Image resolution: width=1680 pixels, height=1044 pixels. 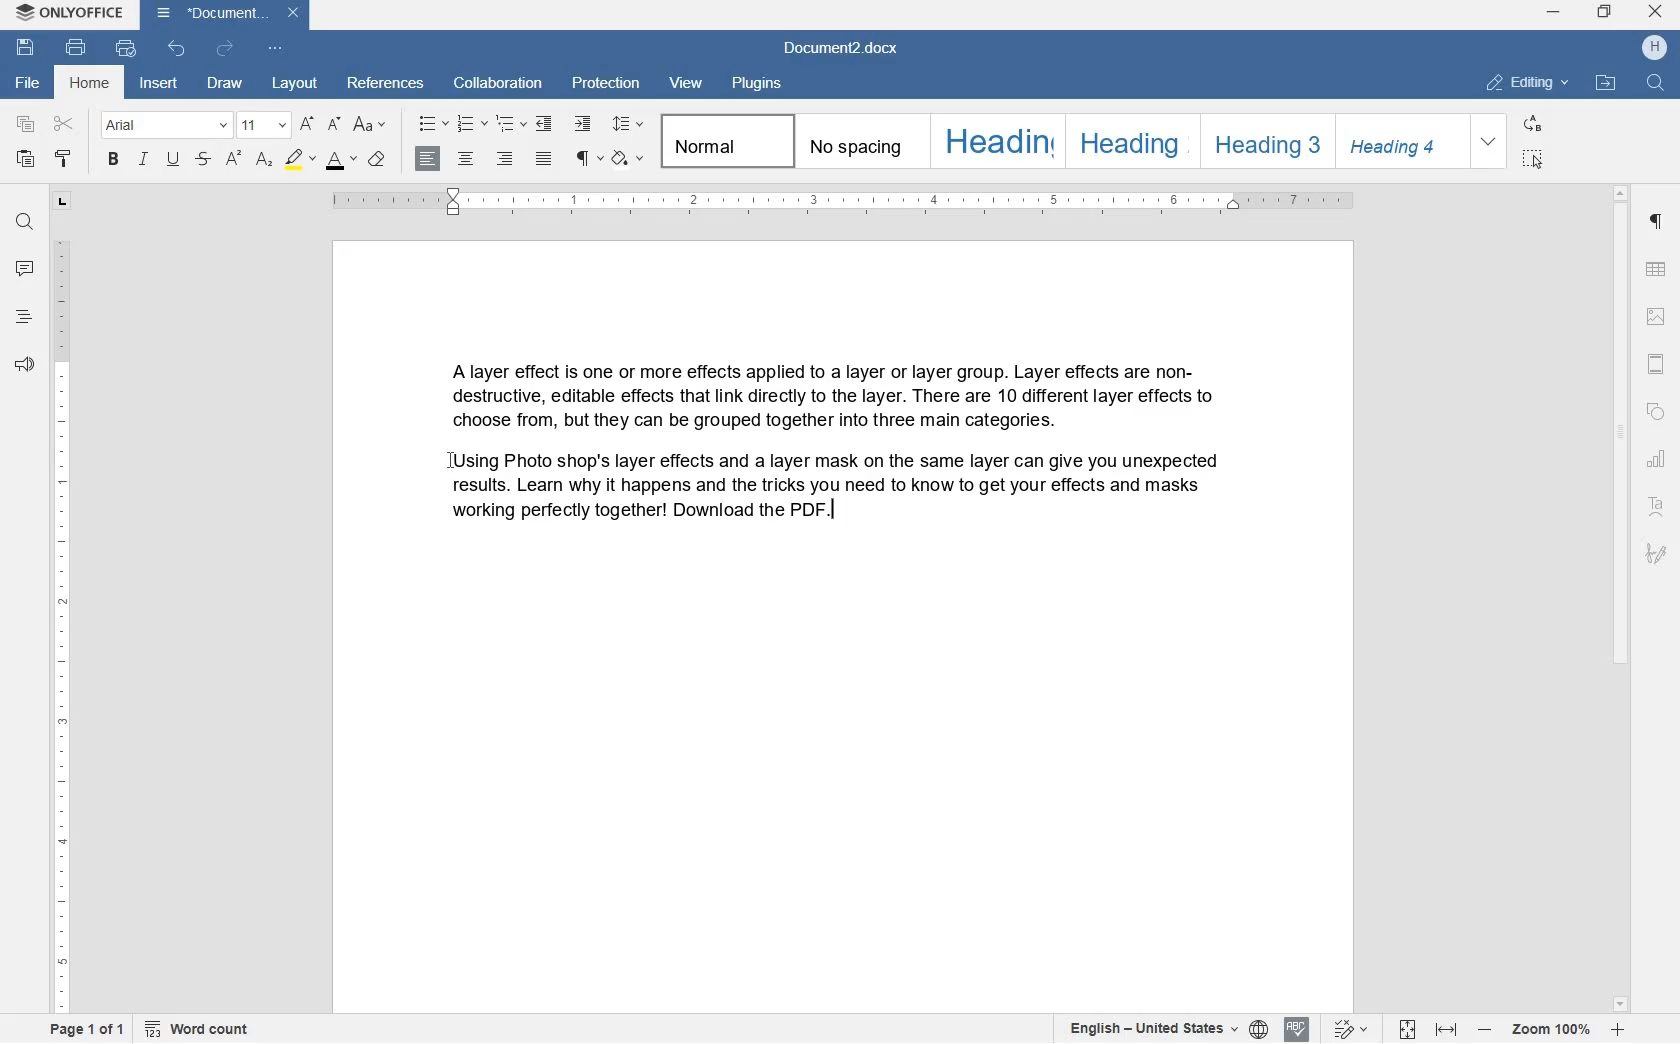 What do you see at coordinates (24, 317) in the screenshot?
I see `HEADINGS` at bounding box center [24, 317].